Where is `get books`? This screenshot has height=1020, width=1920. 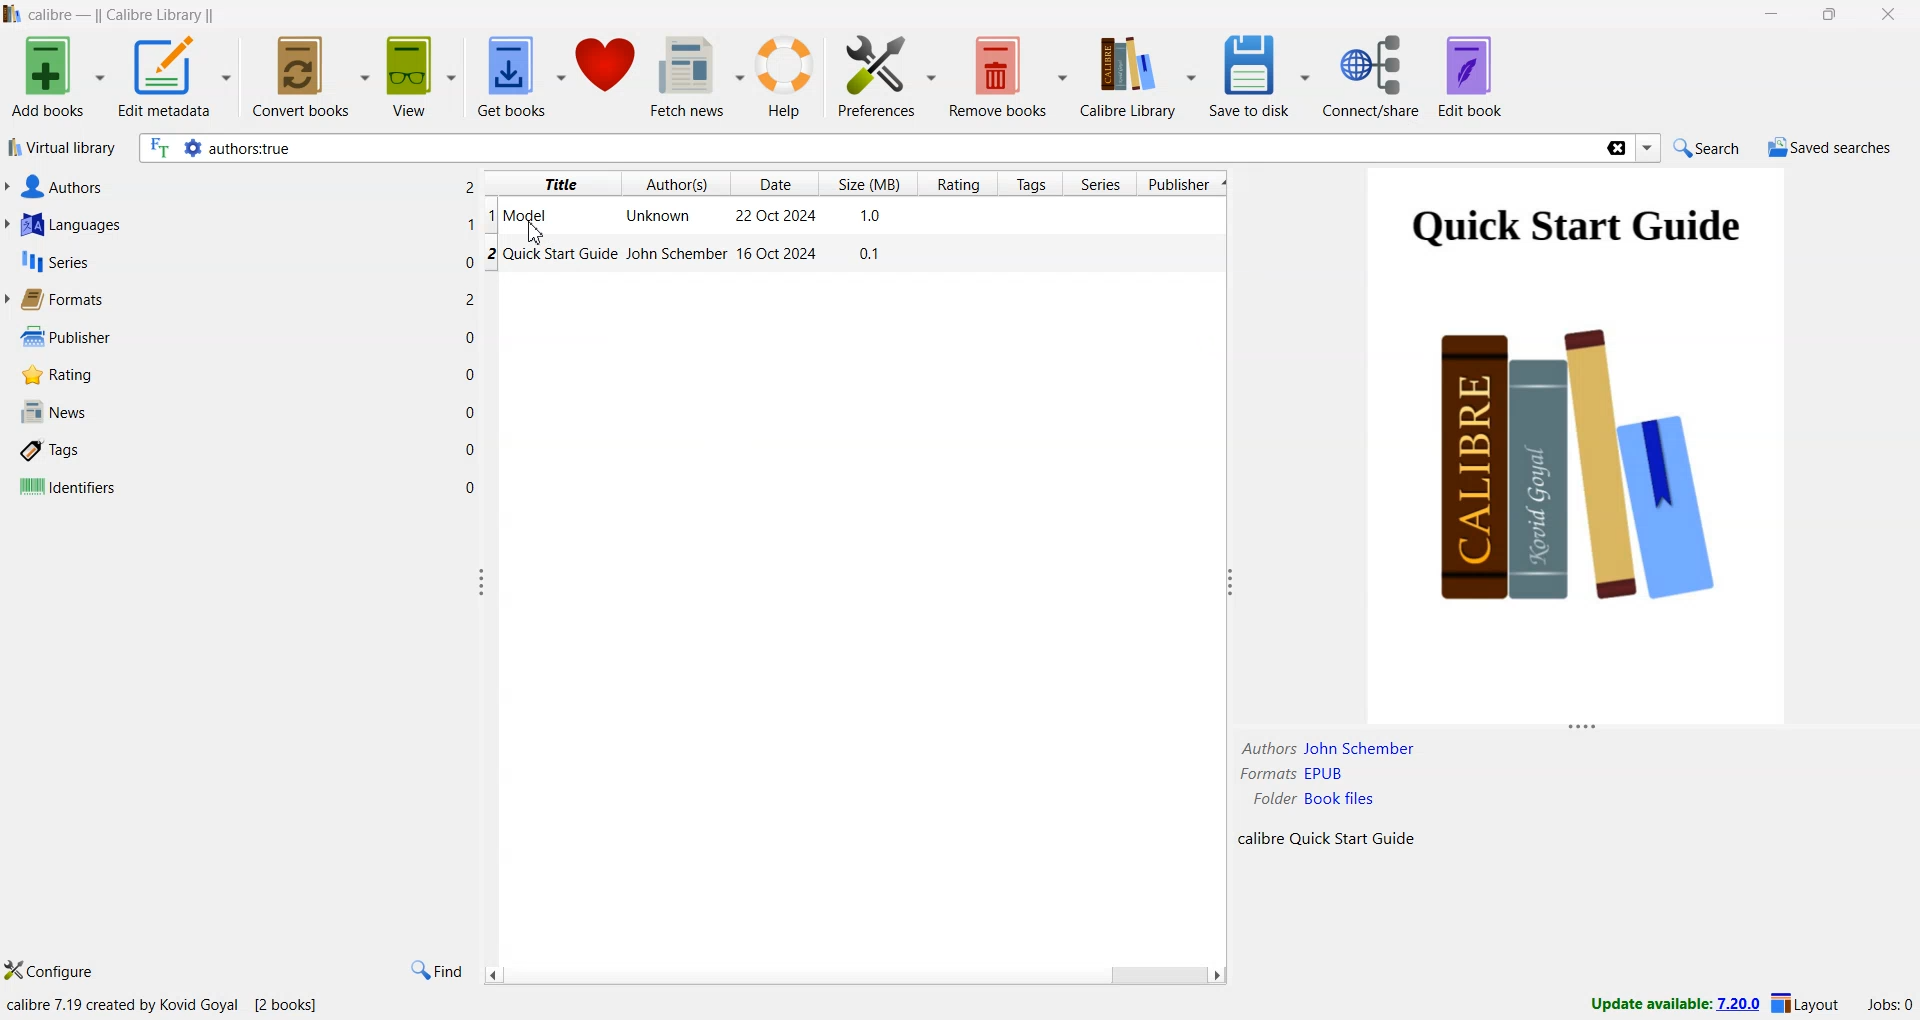 get books is located at coordinates (521, 78).